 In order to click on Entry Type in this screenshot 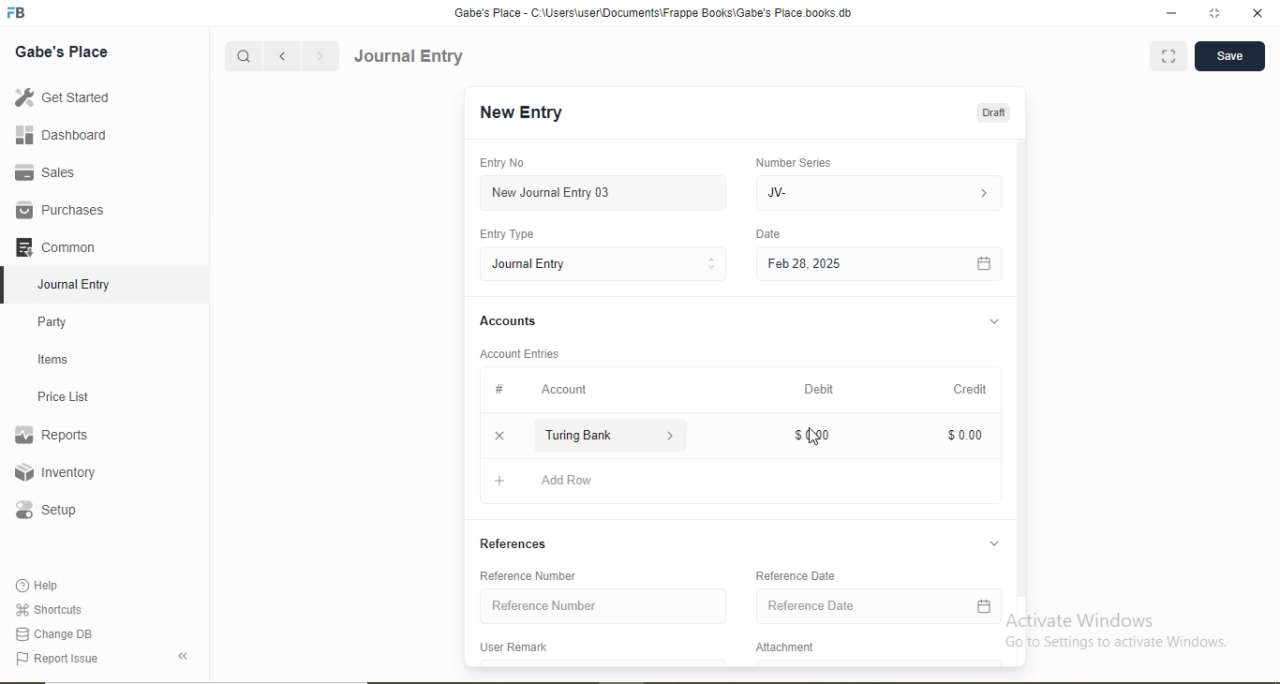, I will do `click(505, 234)`.